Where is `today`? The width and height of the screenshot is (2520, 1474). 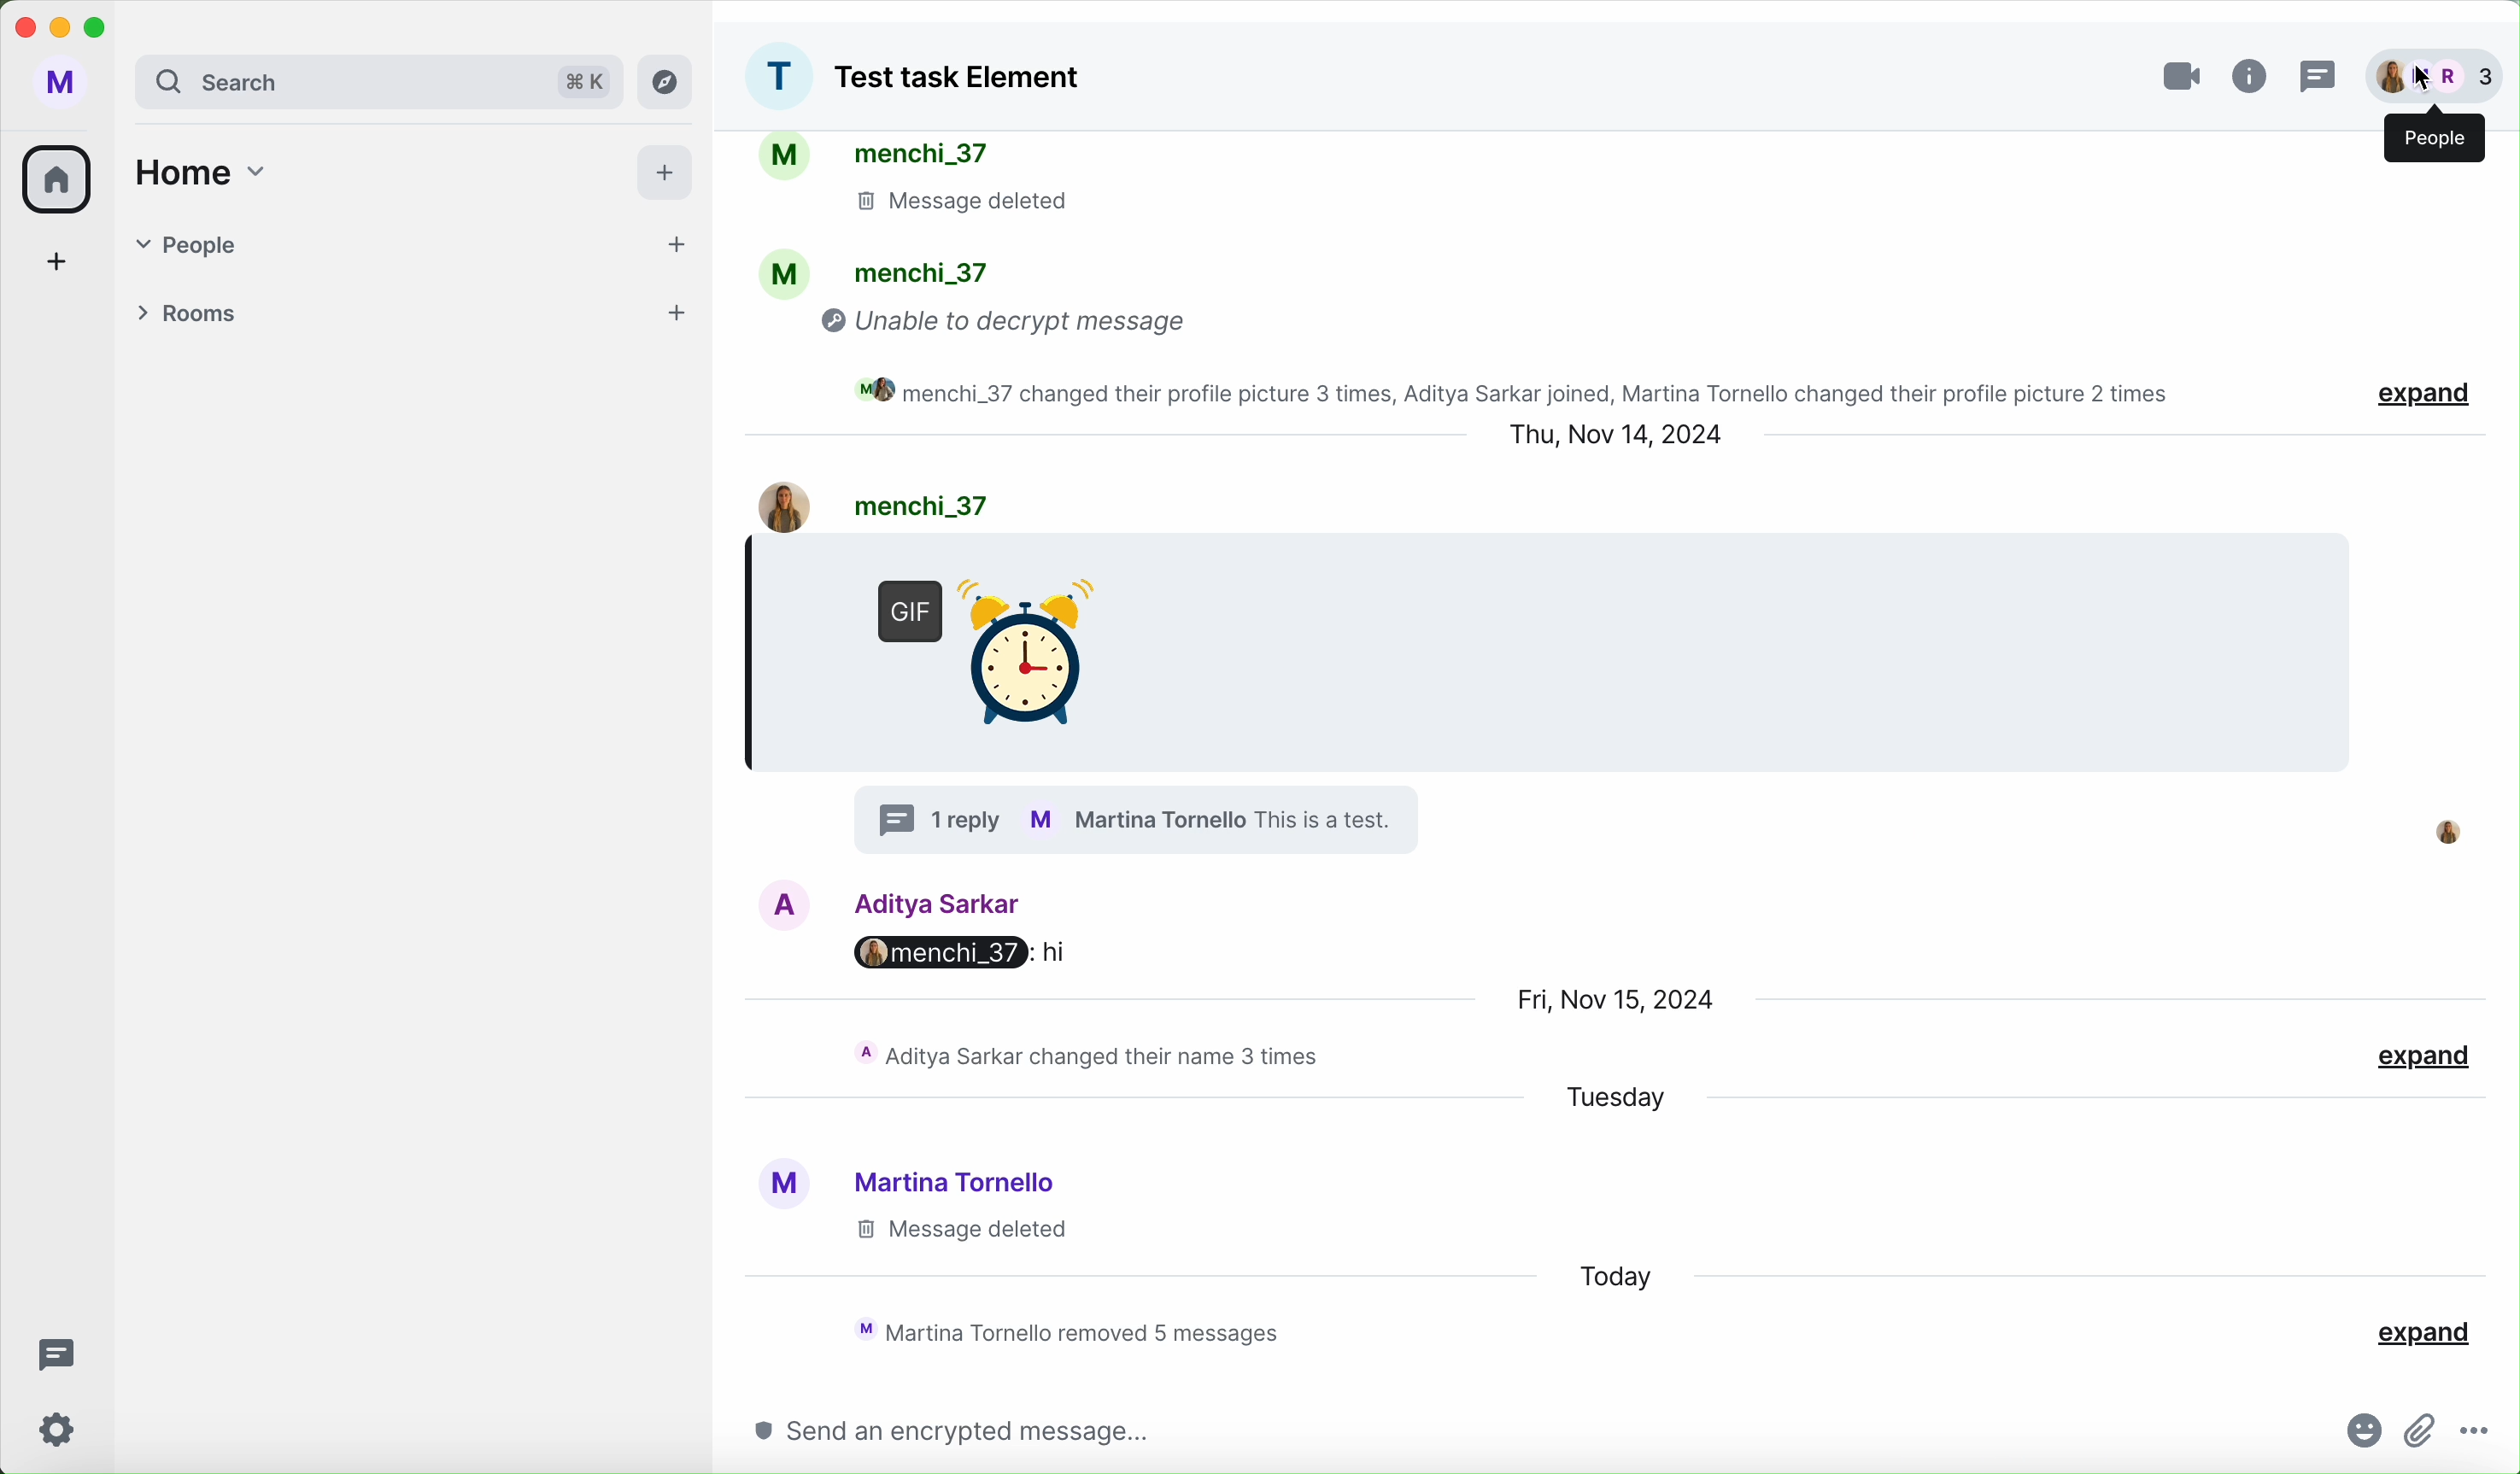 today is located at coordinates (1617, 1277).